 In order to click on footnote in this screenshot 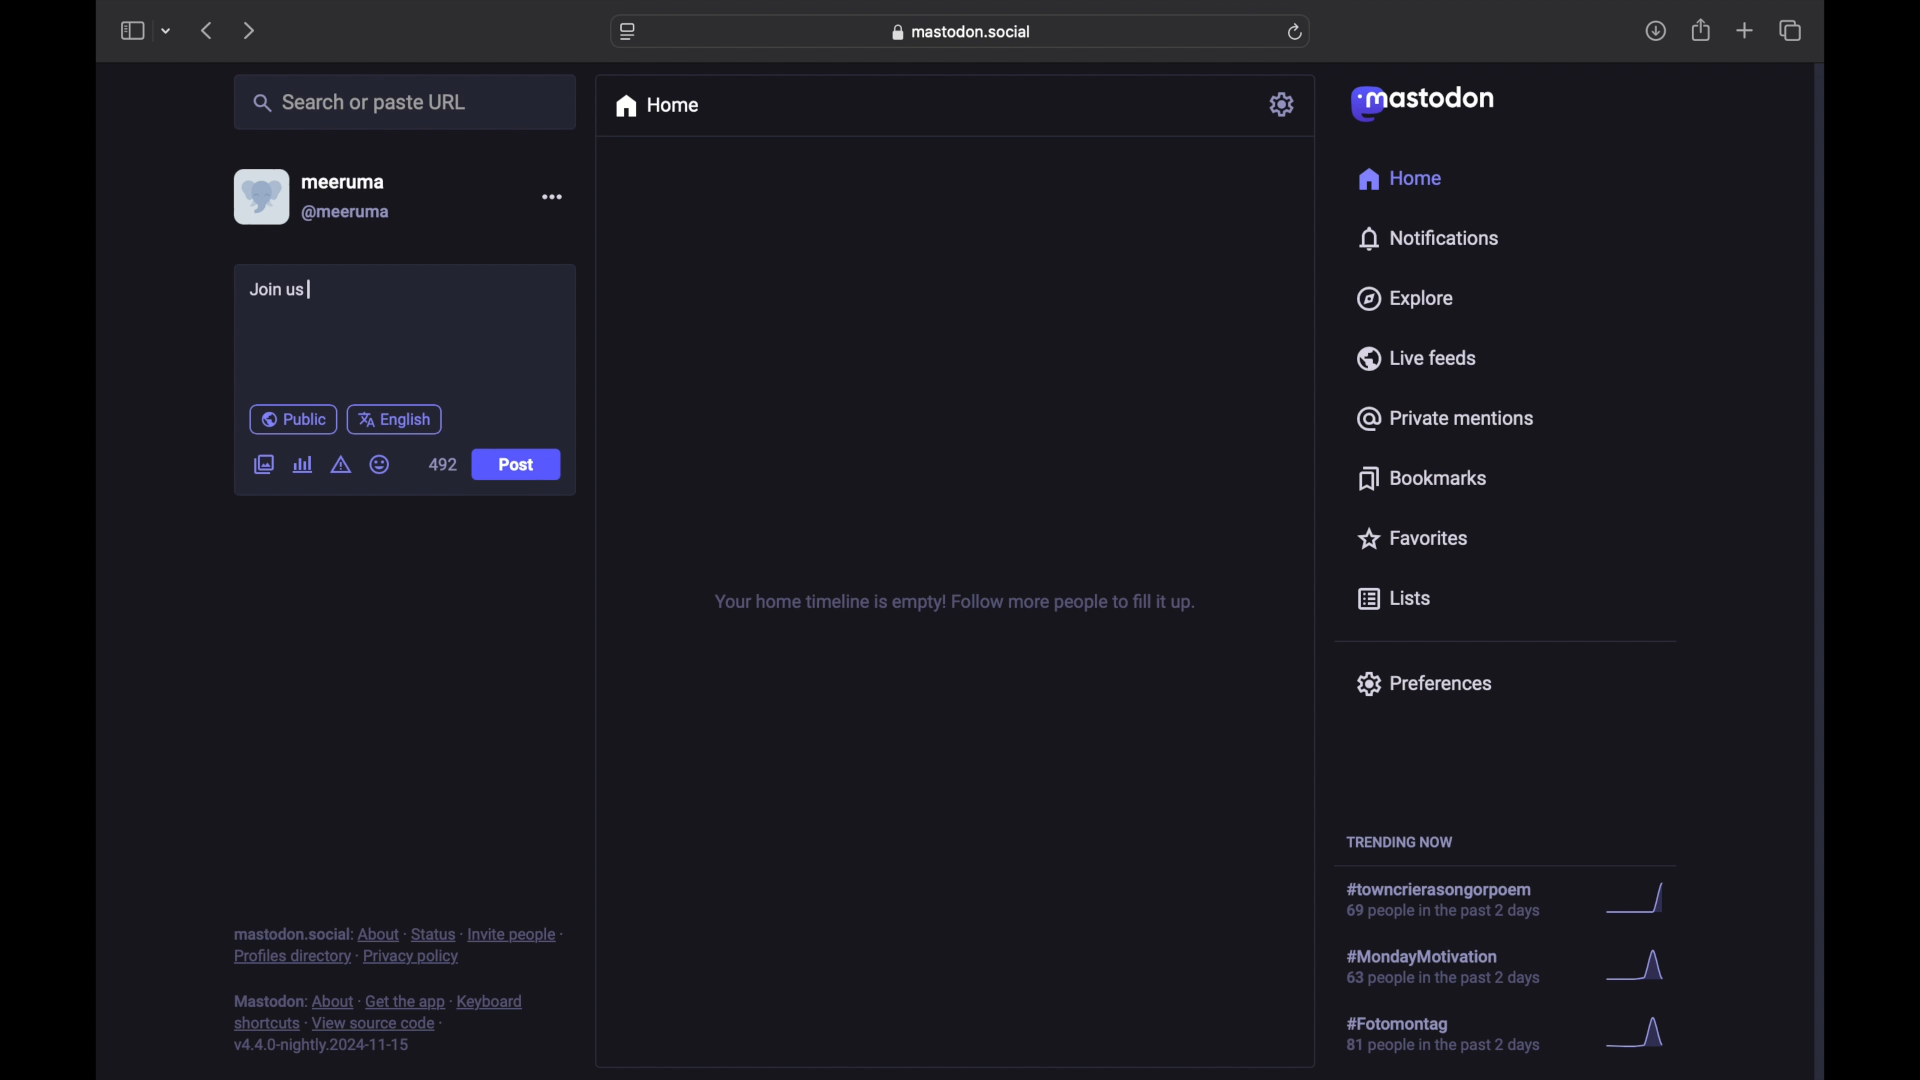, I will do `click(398, 945)`.